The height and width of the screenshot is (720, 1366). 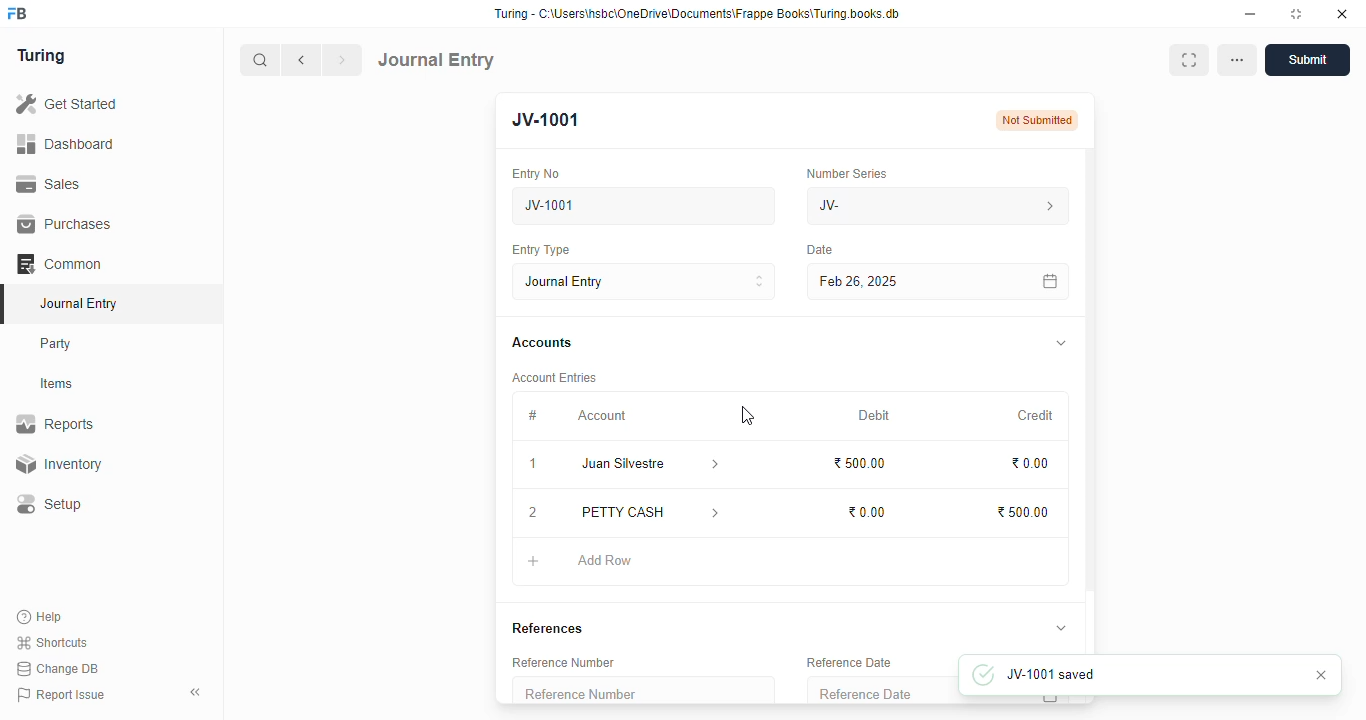 I want to click on Turing - C:\Users\hsbc\OneDrive\Documents\Frappe Books\Turing books.db, so click(x=696, y=14).